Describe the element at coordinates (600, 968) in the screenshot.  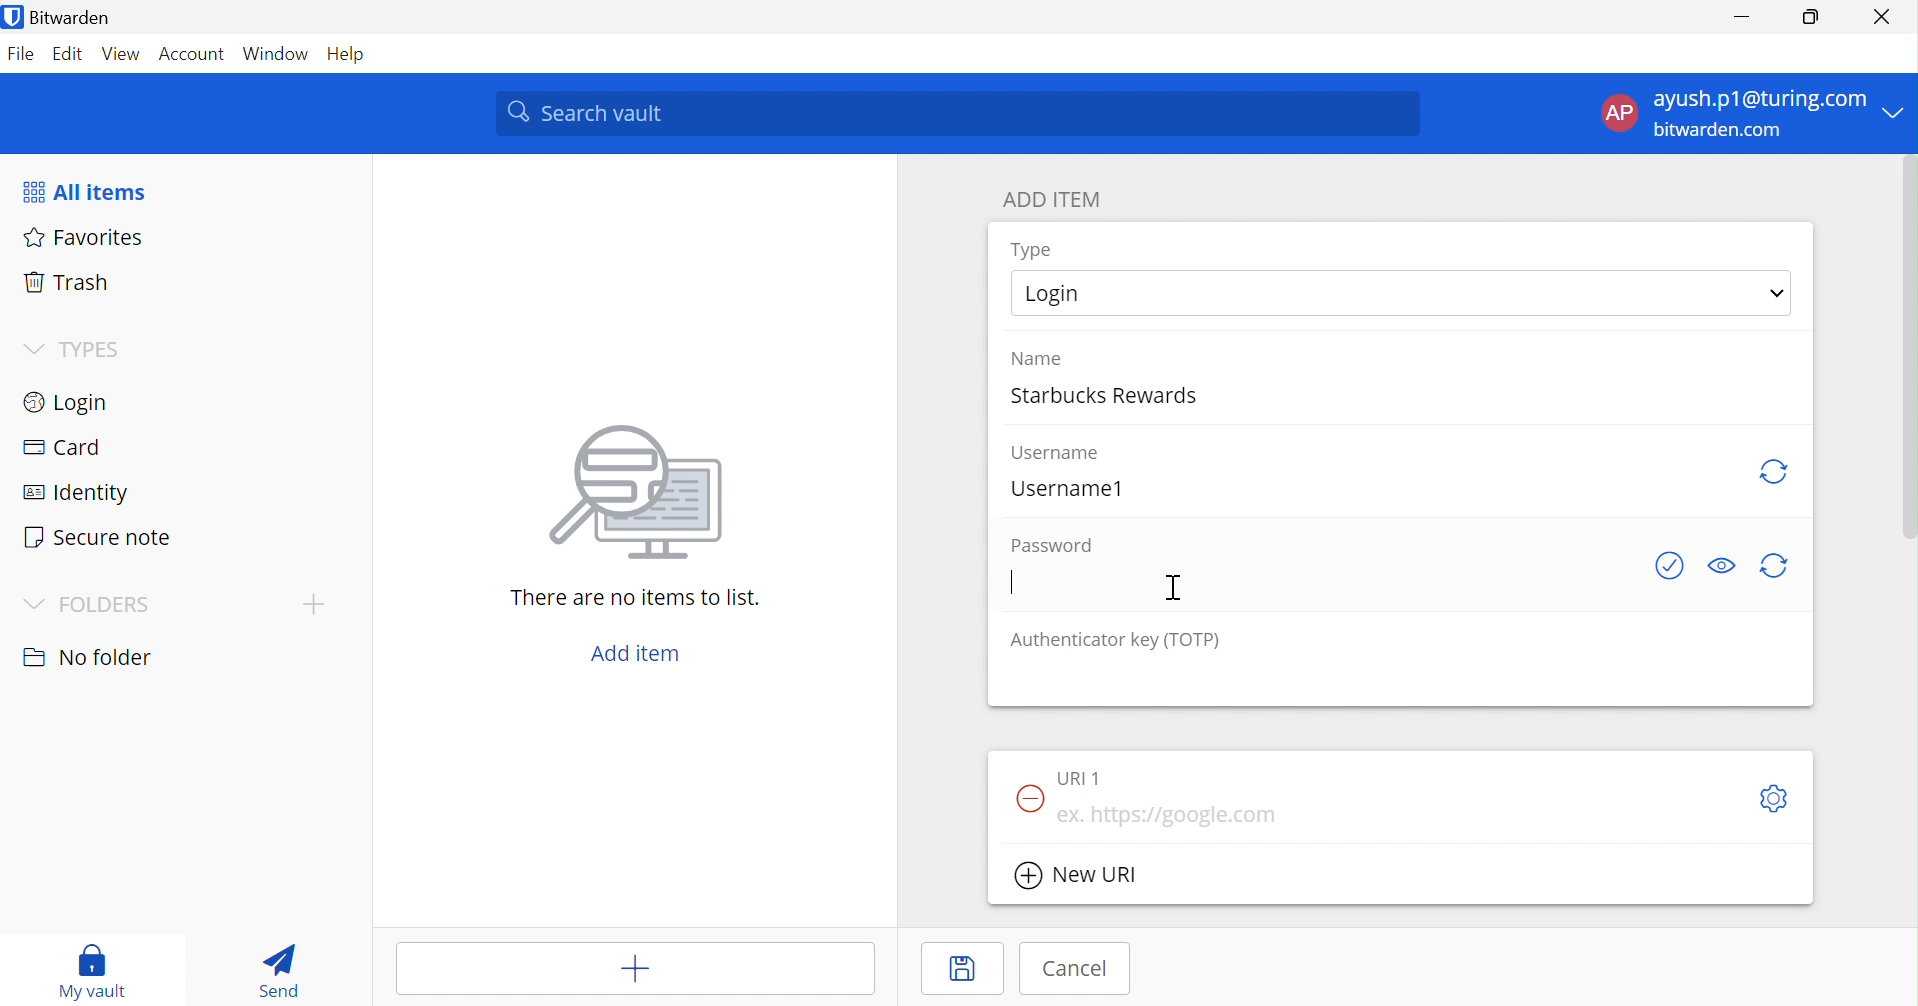
I see `Add item` at that location.